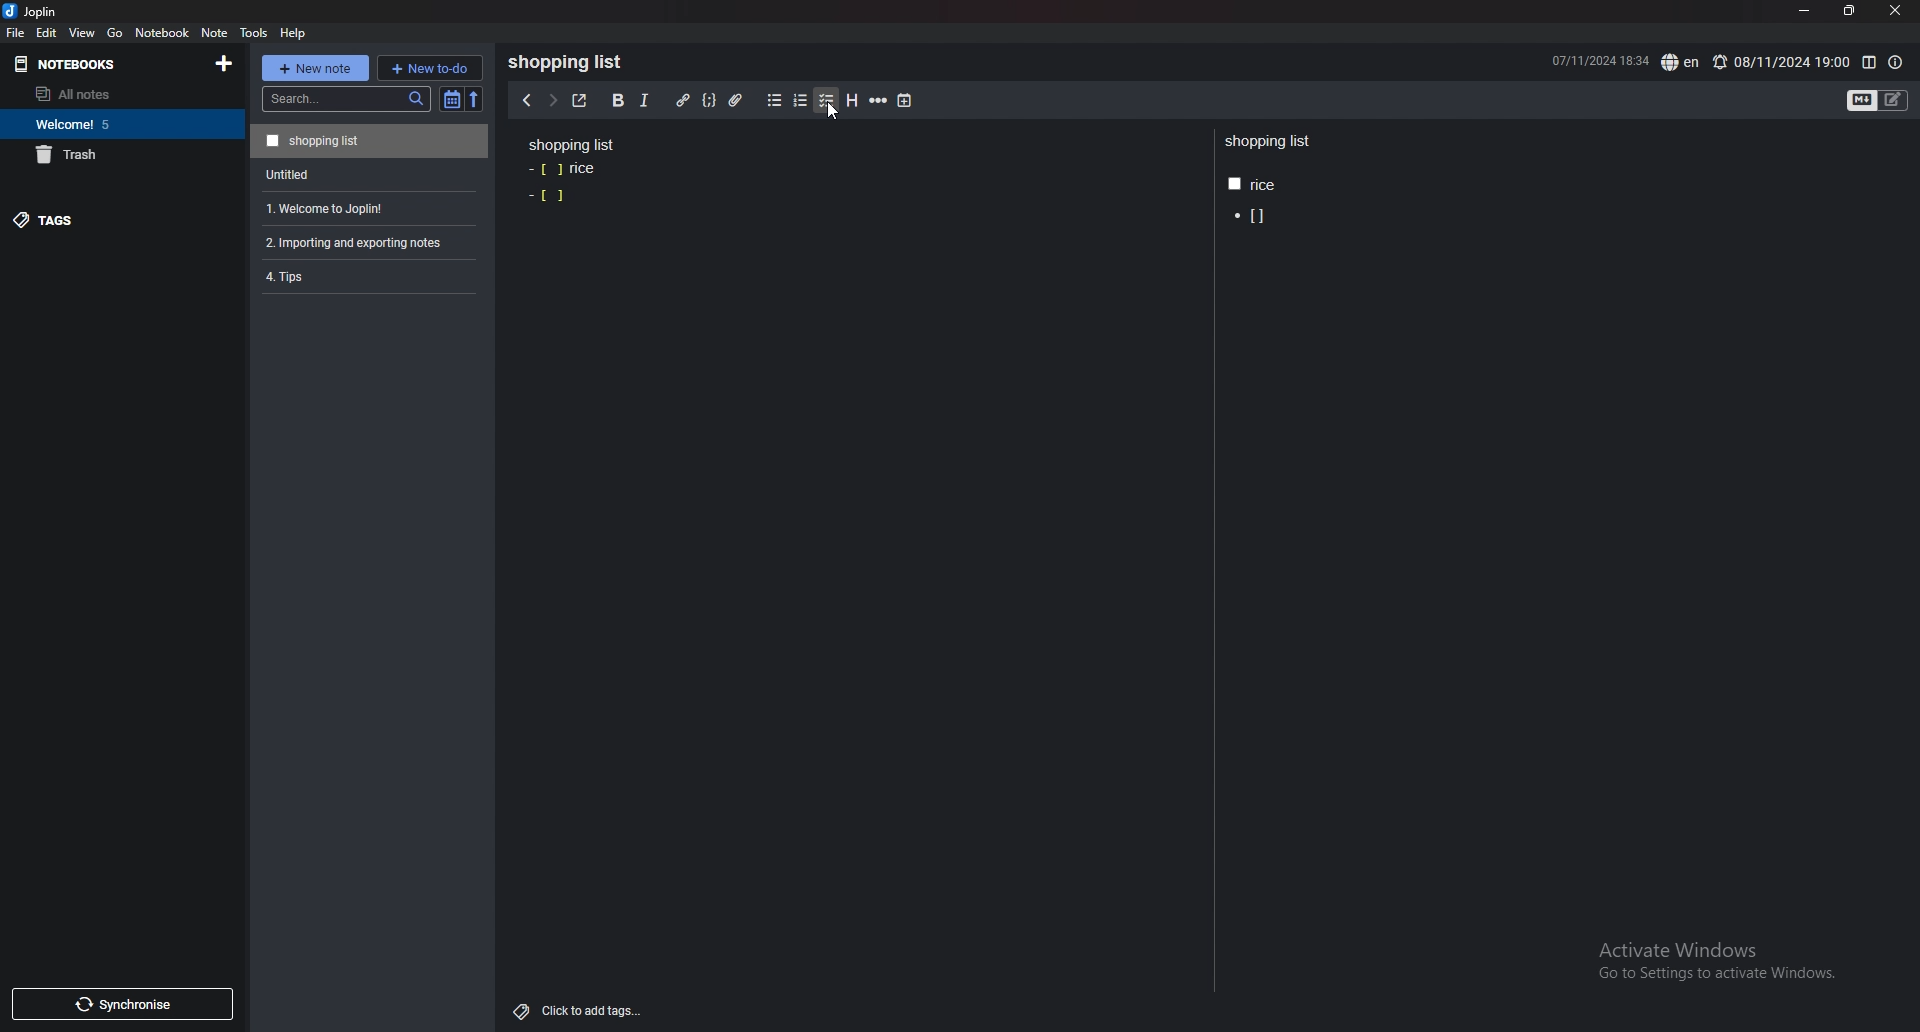  Describe the element at coordinates (878, 101) in the screenshot. I see `horizontal rule` at that location.